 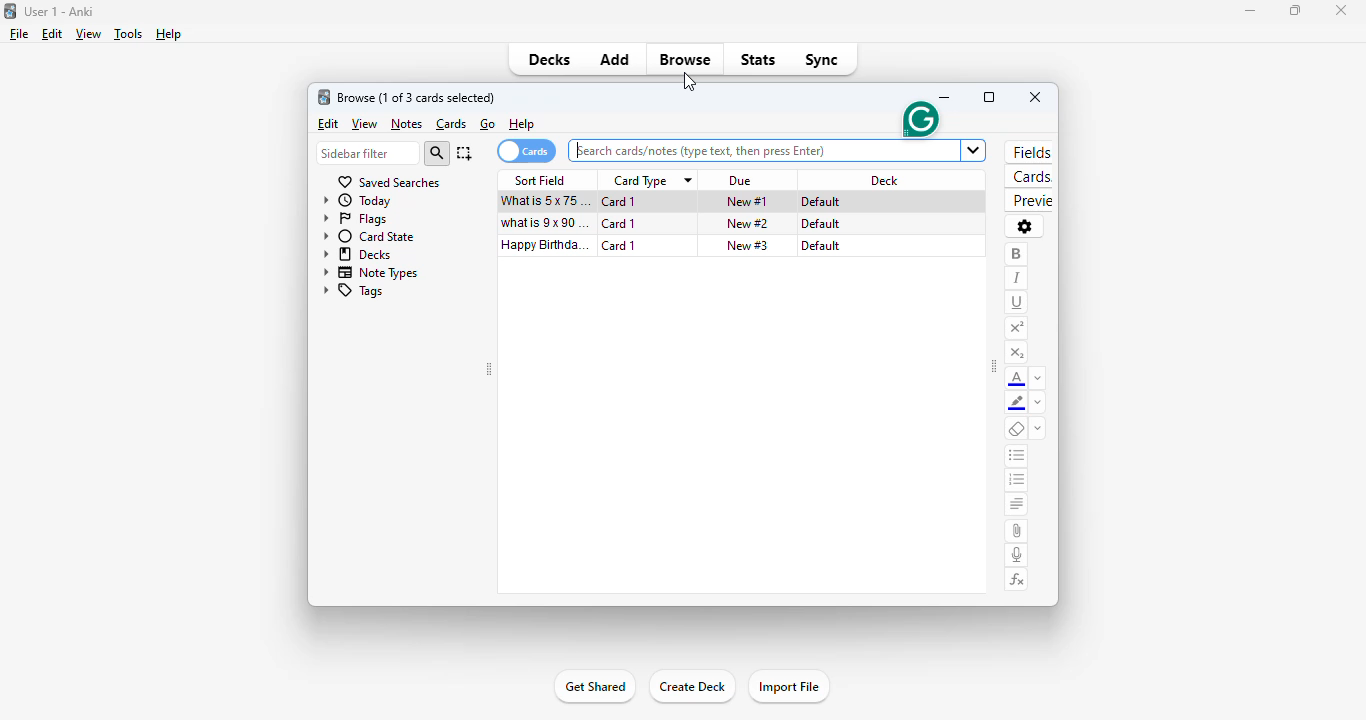 I want to click on options, so click(x=1025, y=228).